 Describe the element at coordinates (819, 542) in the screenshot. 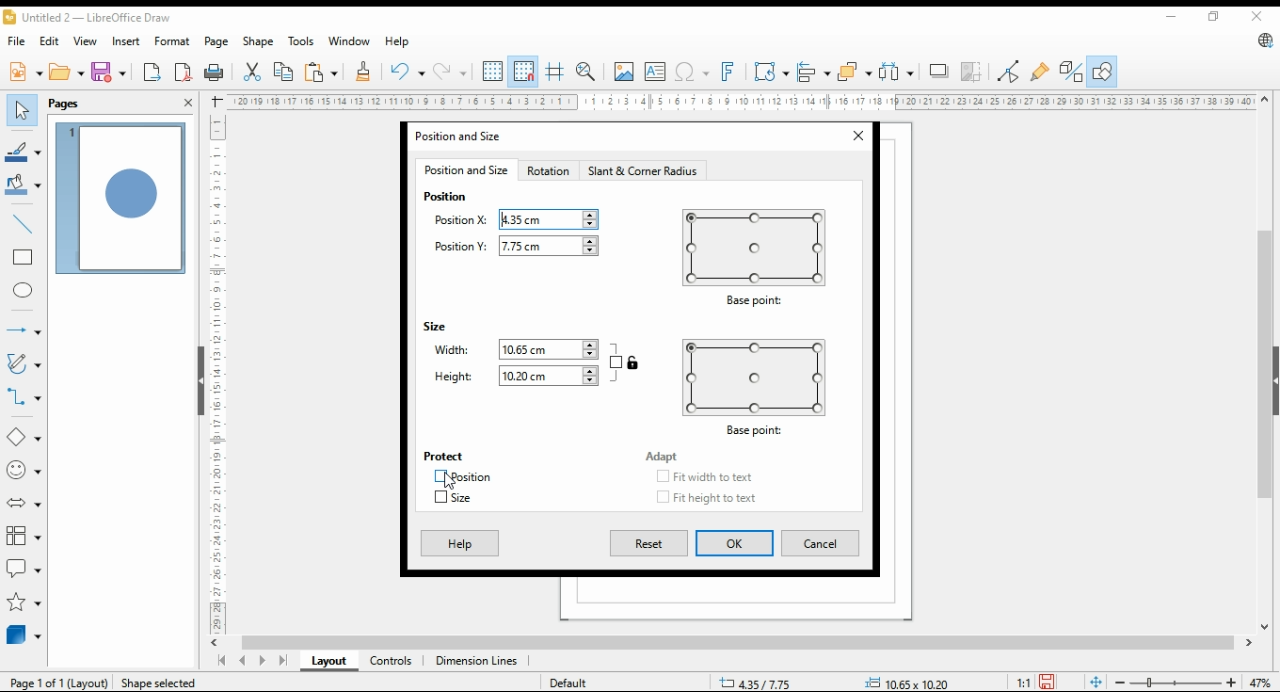

I see `cancel` at that location.